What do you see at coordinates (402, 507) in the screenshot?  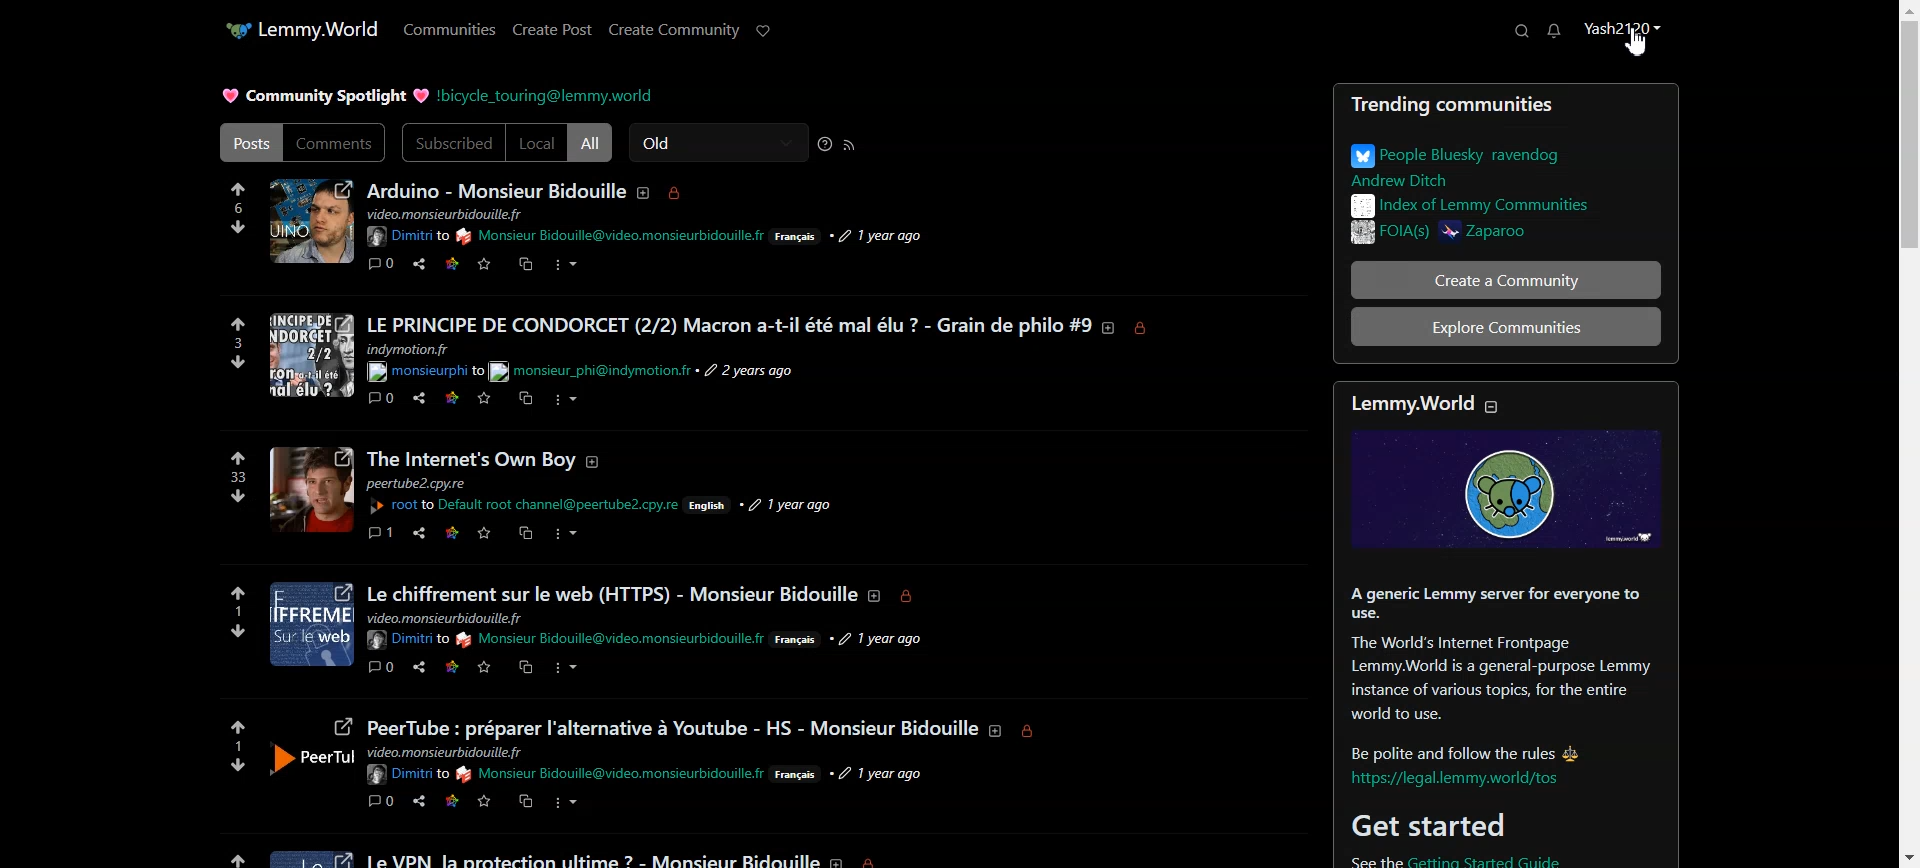 I see `hyperlink` at bounding box center [402, 507].